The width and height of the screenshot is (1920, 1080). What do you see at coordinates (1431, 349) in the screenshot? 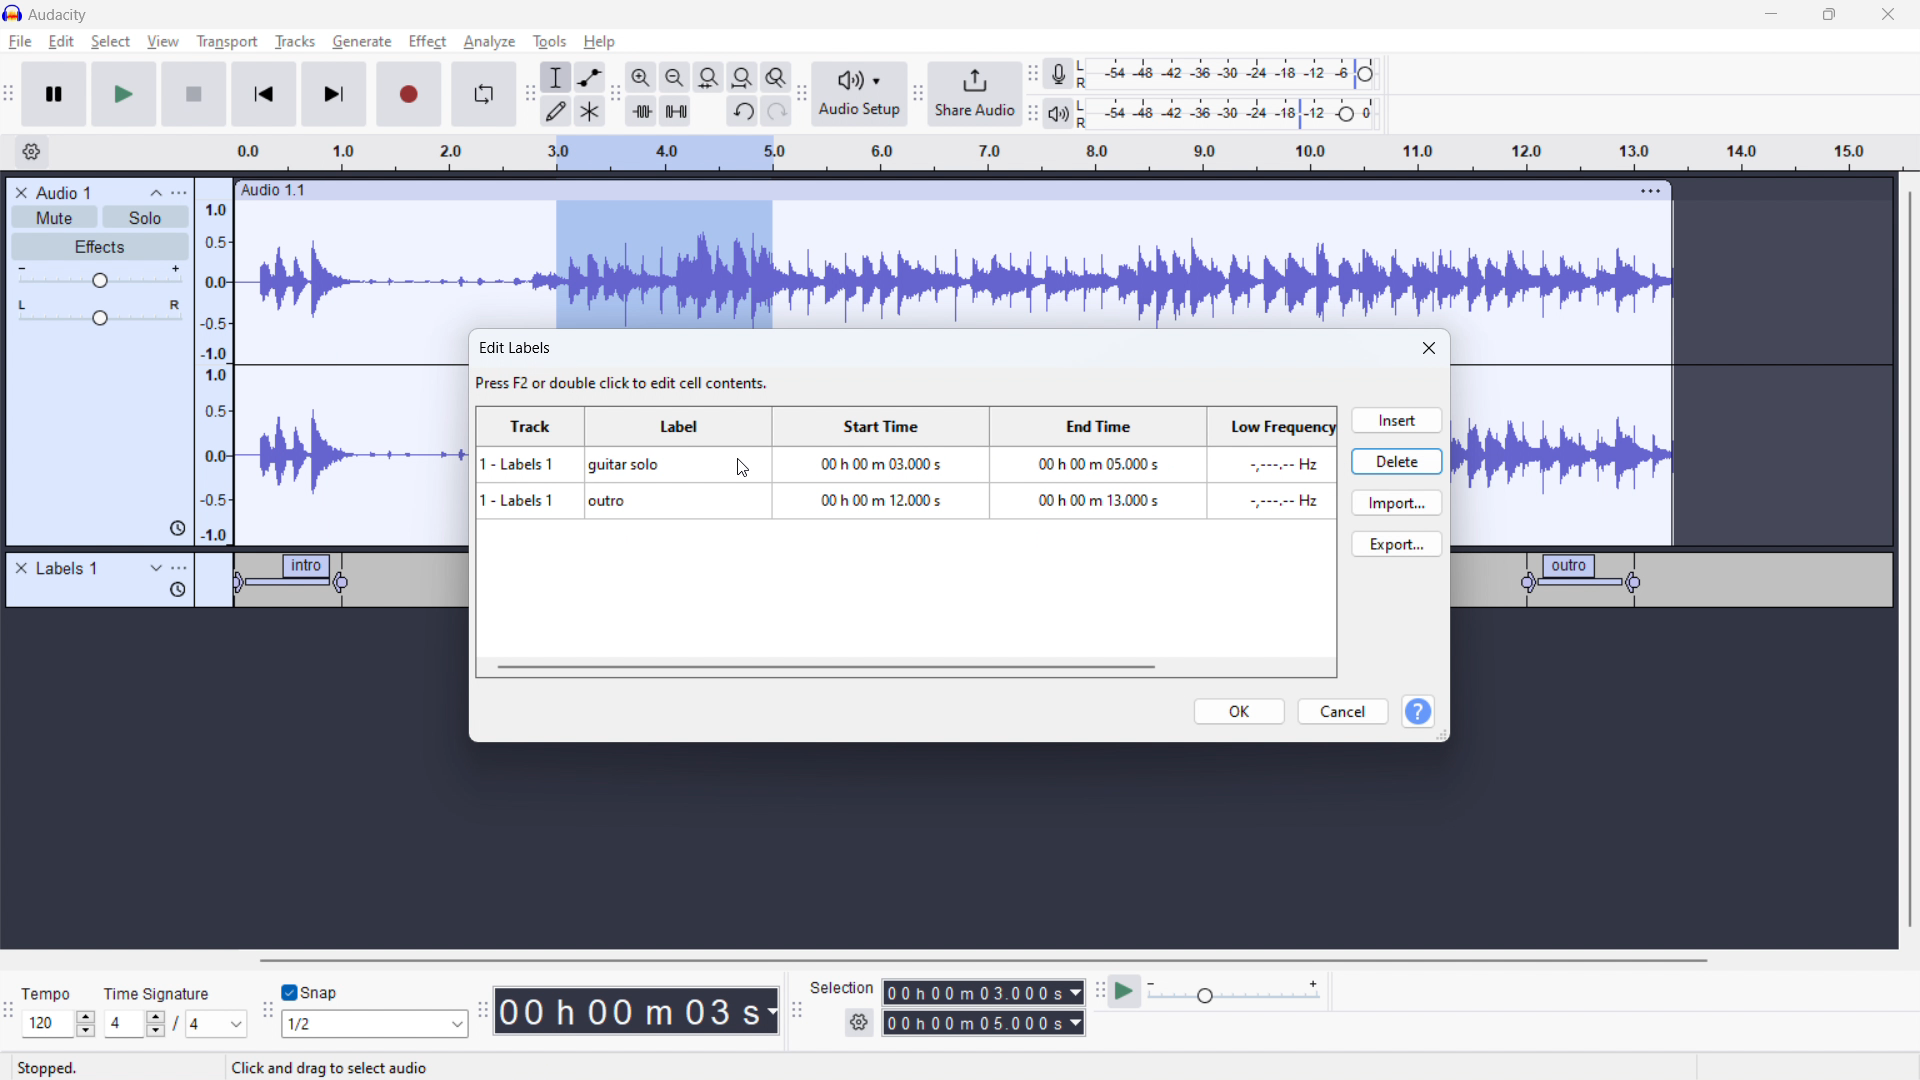
I see `close` at bounding box center [1431, 349].